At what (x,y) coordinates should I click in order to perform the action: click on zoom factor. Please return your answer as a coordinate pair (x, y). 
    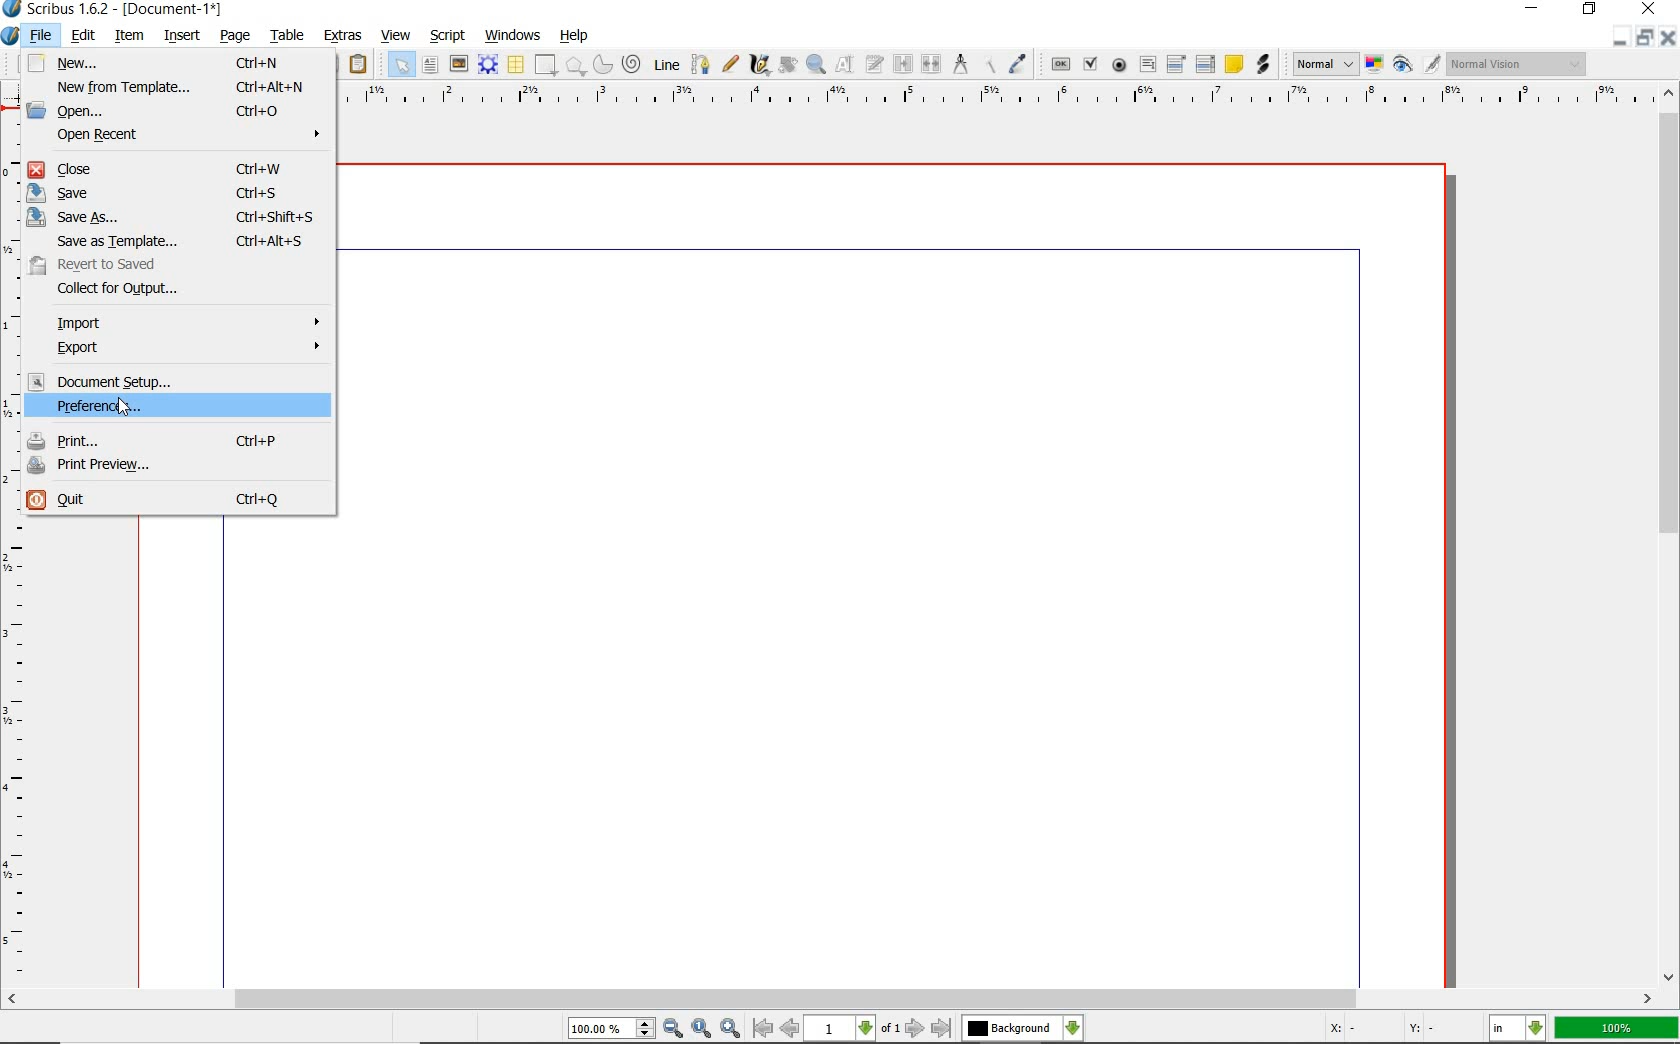
    Looking at the image, I should click on (1618, 1028).